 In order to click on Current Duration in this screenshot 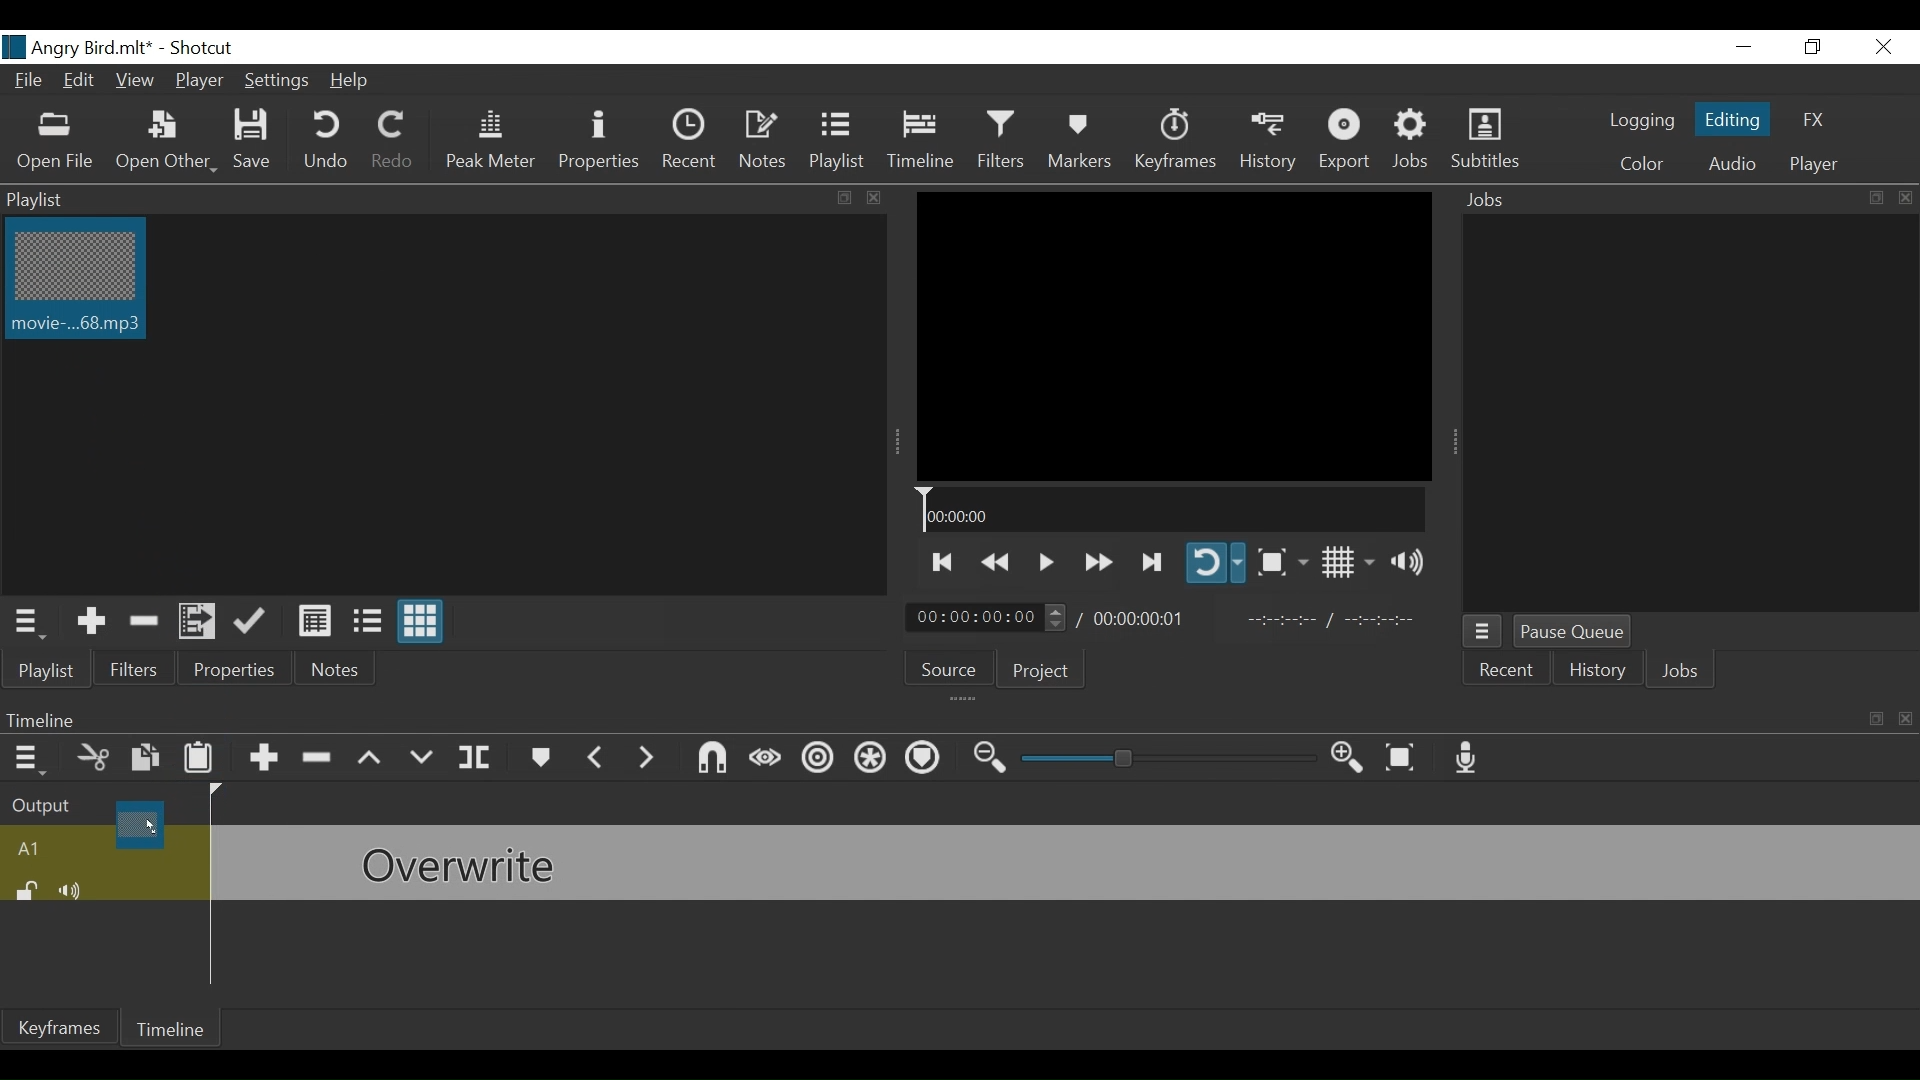, I will do `click(991, 617)`.